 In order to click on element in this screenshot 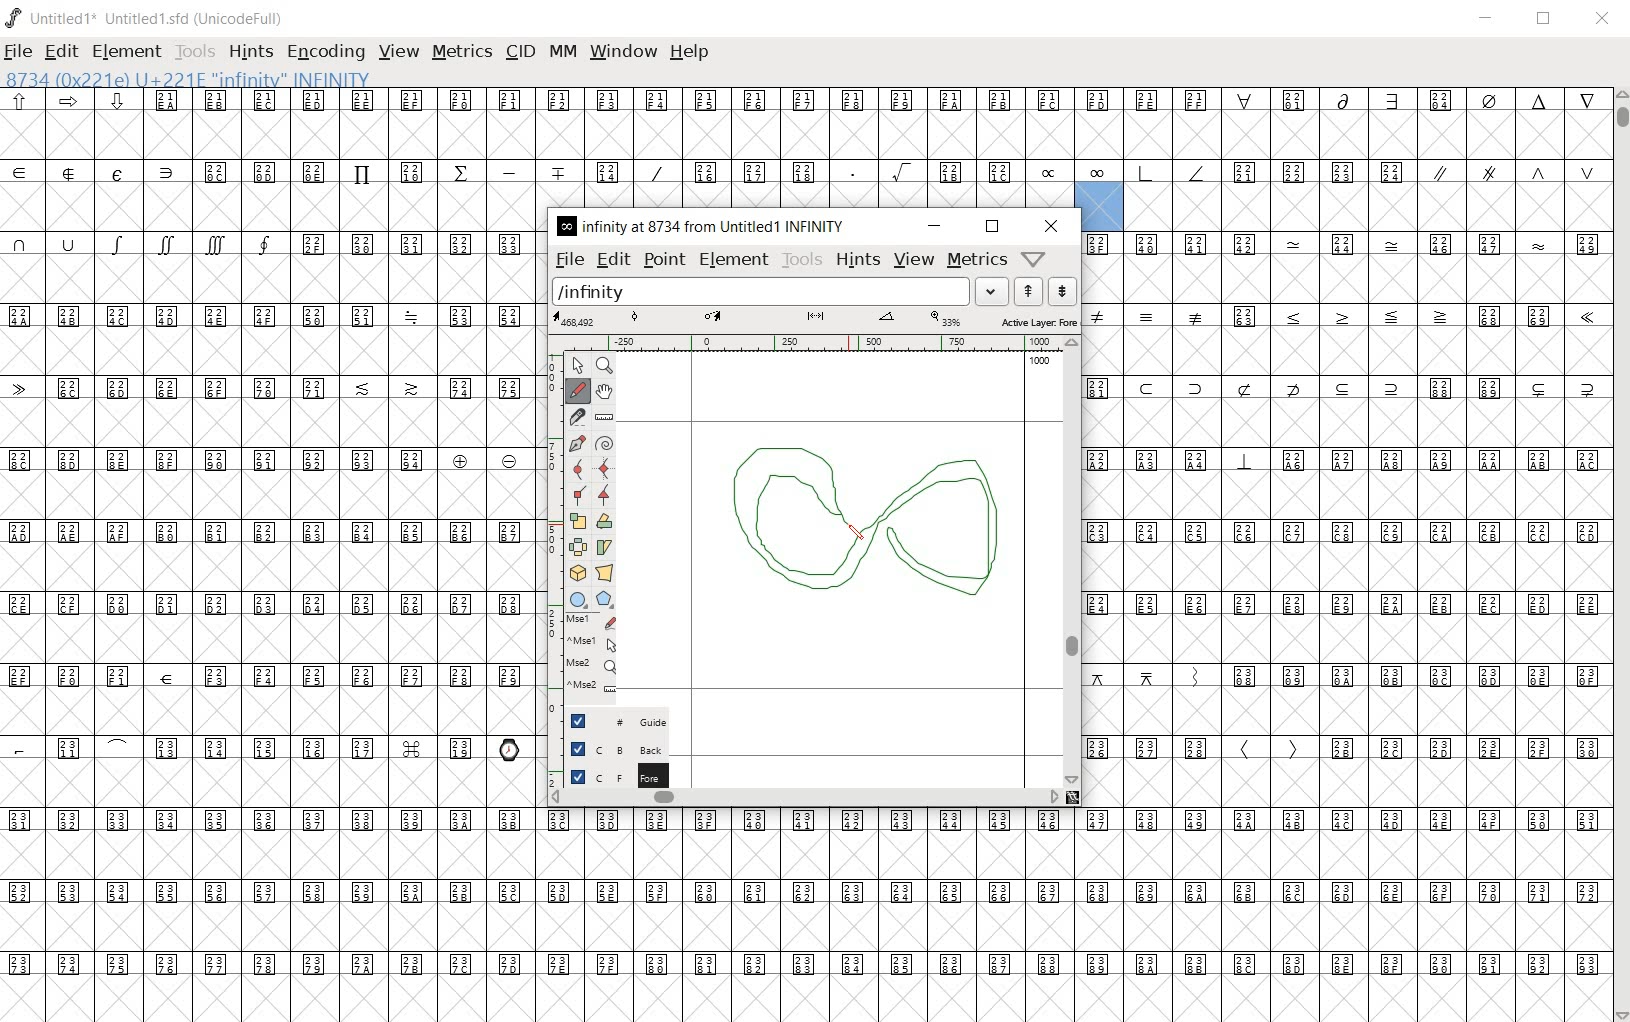, I will do `click(128, 51)`.